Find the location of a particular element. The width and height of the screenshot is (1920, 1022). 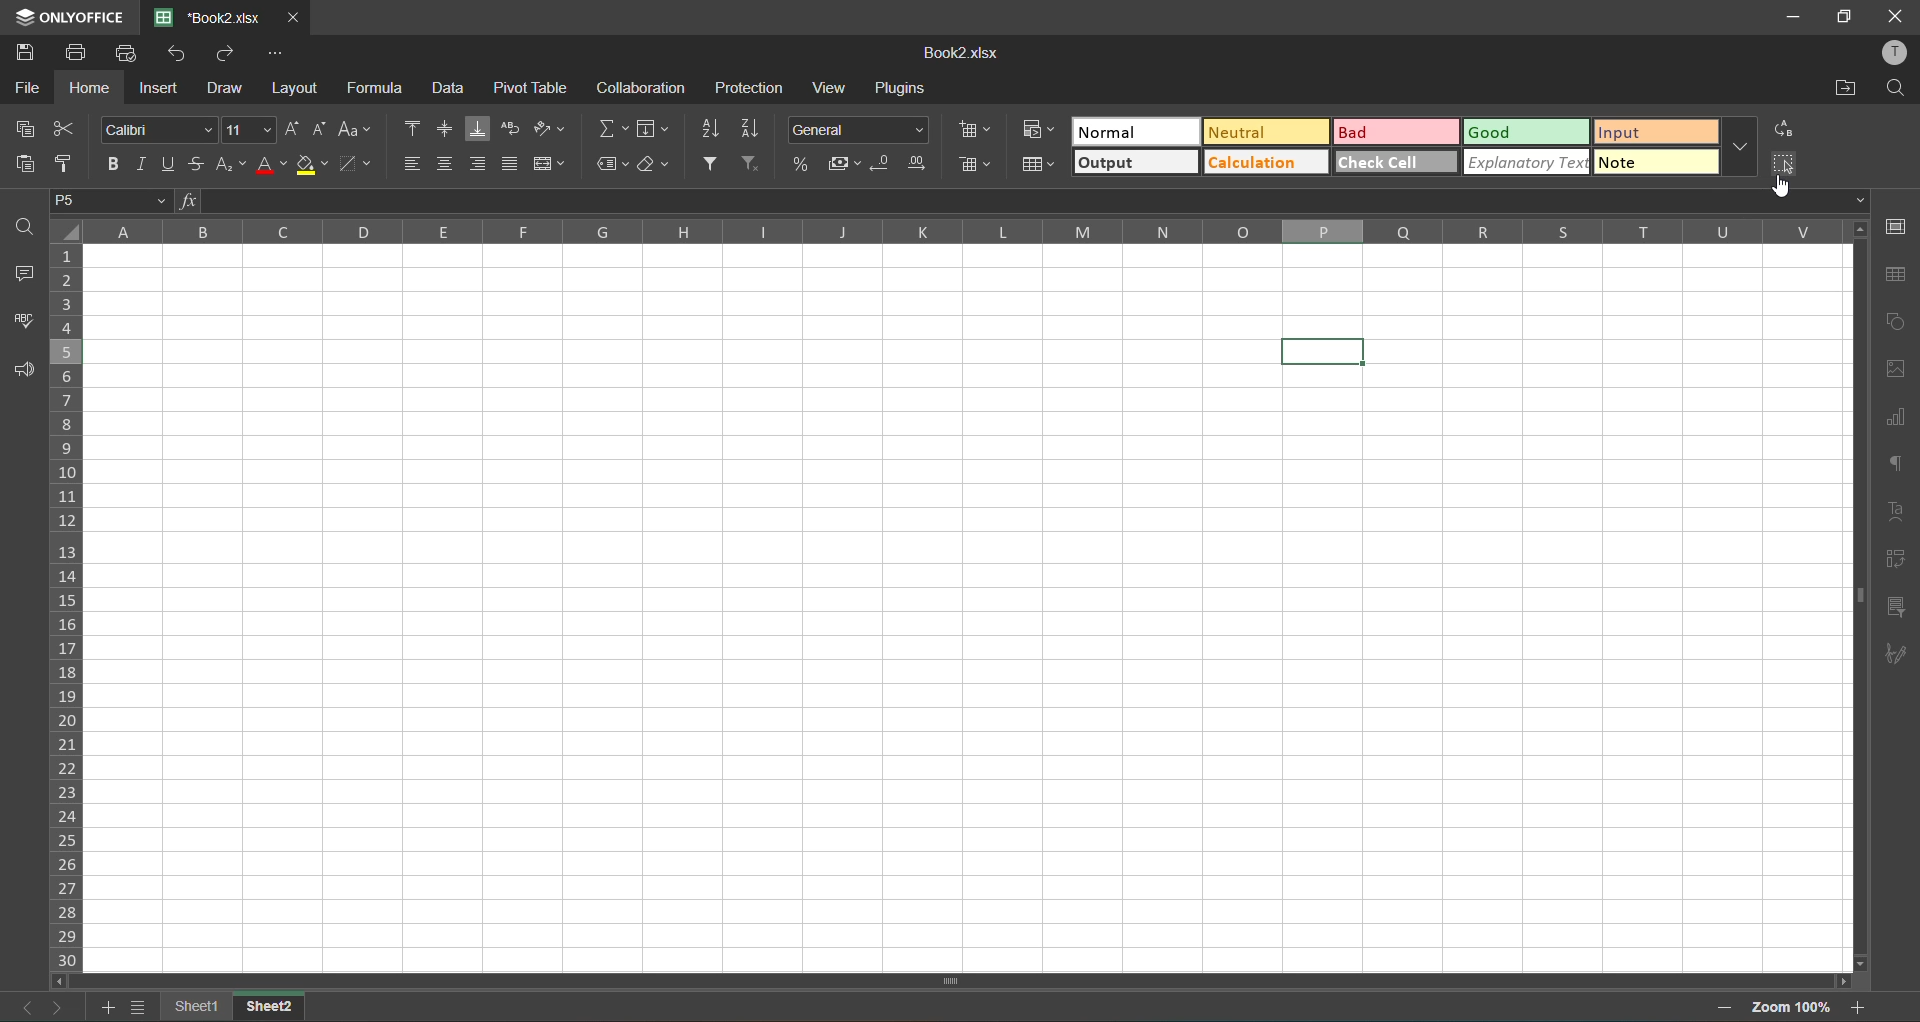

formula is located at coordinates (378, 91).